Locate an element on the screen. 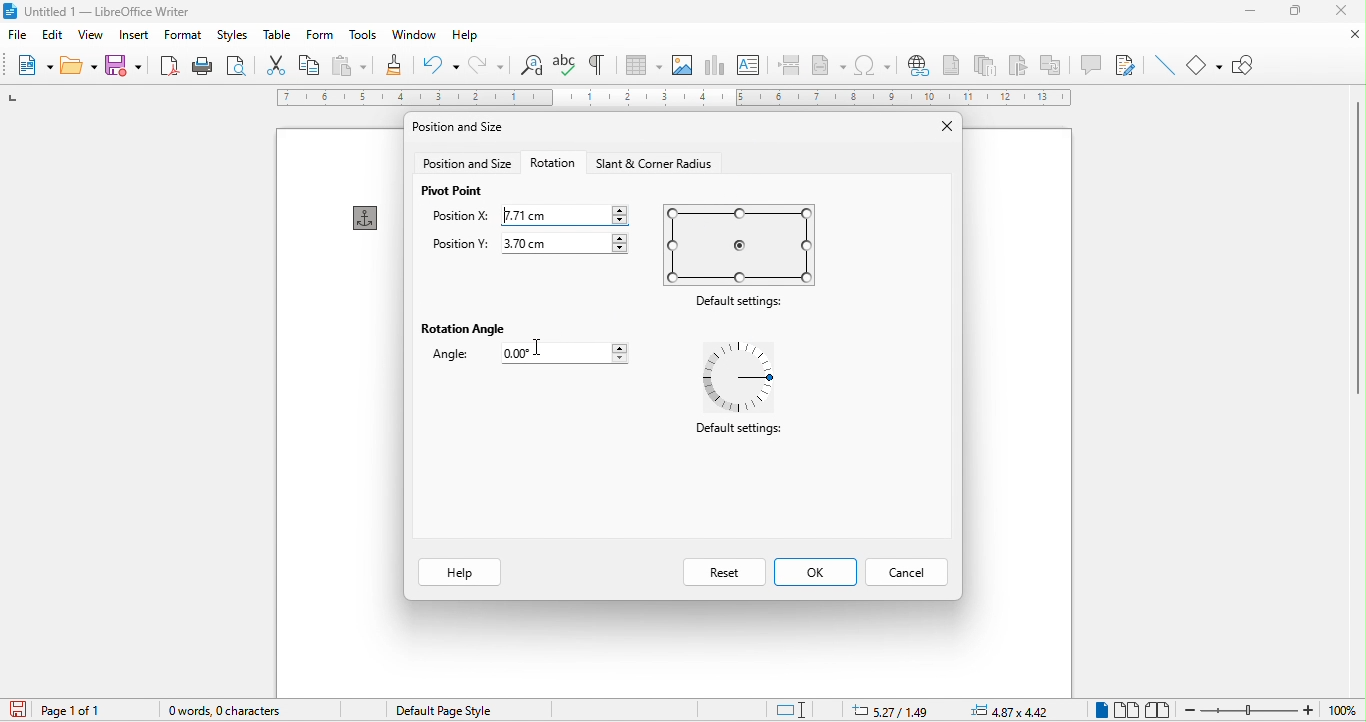 The width and height of the screenshot is (1366, 722). position and size is located at coordinates (468, 127).